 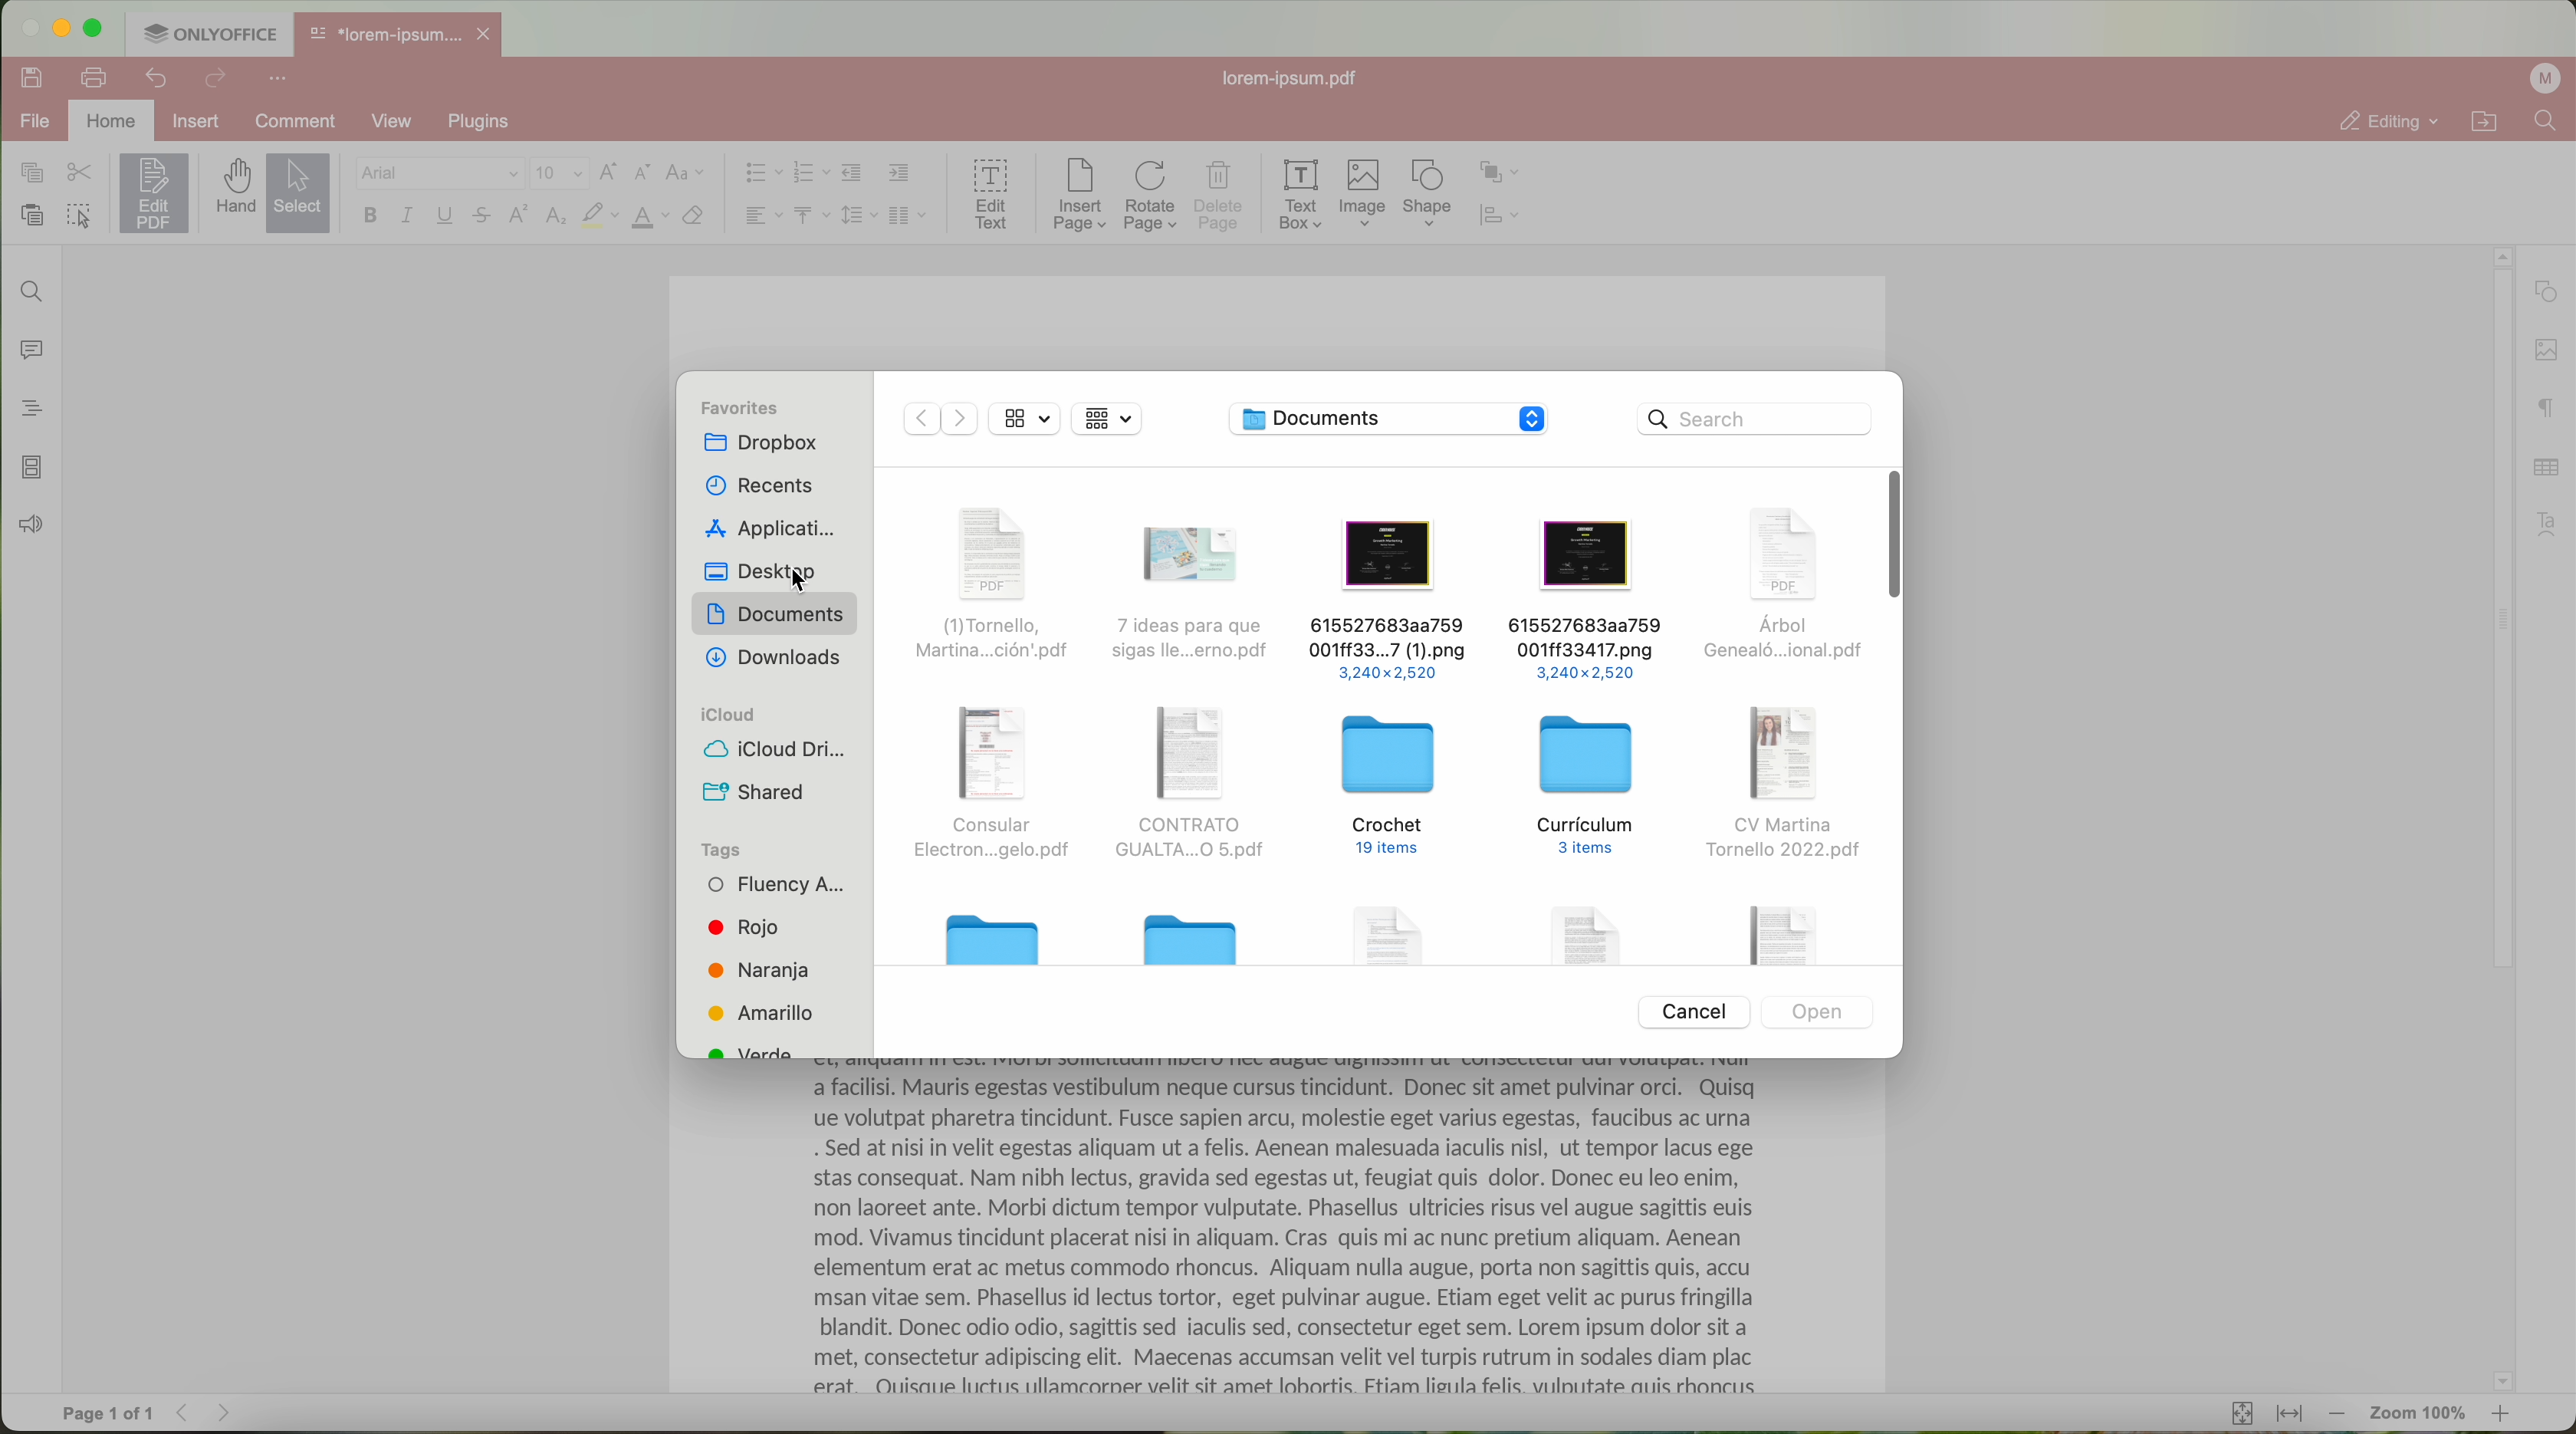 What do you see at coordinates (282, 76) in the screenshot?
I see `more options` at bounding box center [282, 76].